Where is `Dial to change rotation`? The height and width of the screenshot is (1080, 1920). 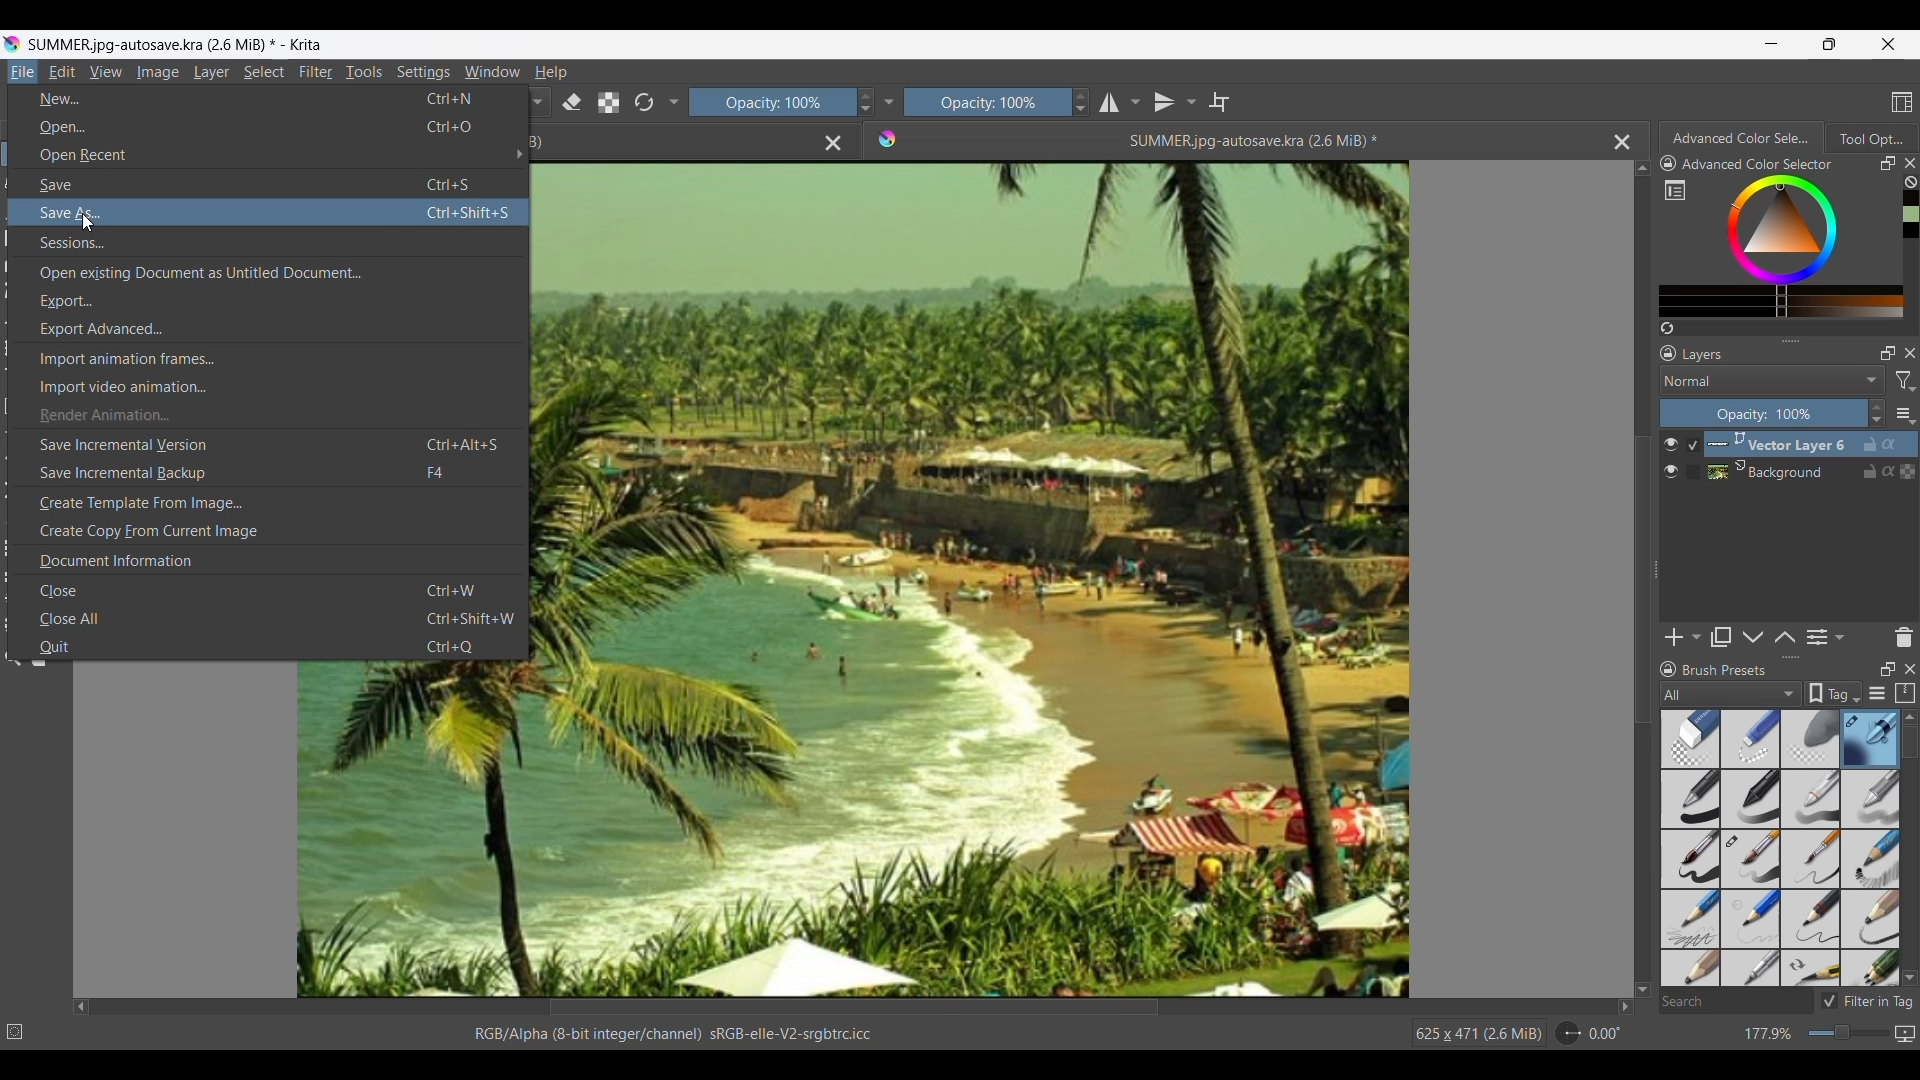 Dial to change rotation is located at coordinates (1569, 1034).